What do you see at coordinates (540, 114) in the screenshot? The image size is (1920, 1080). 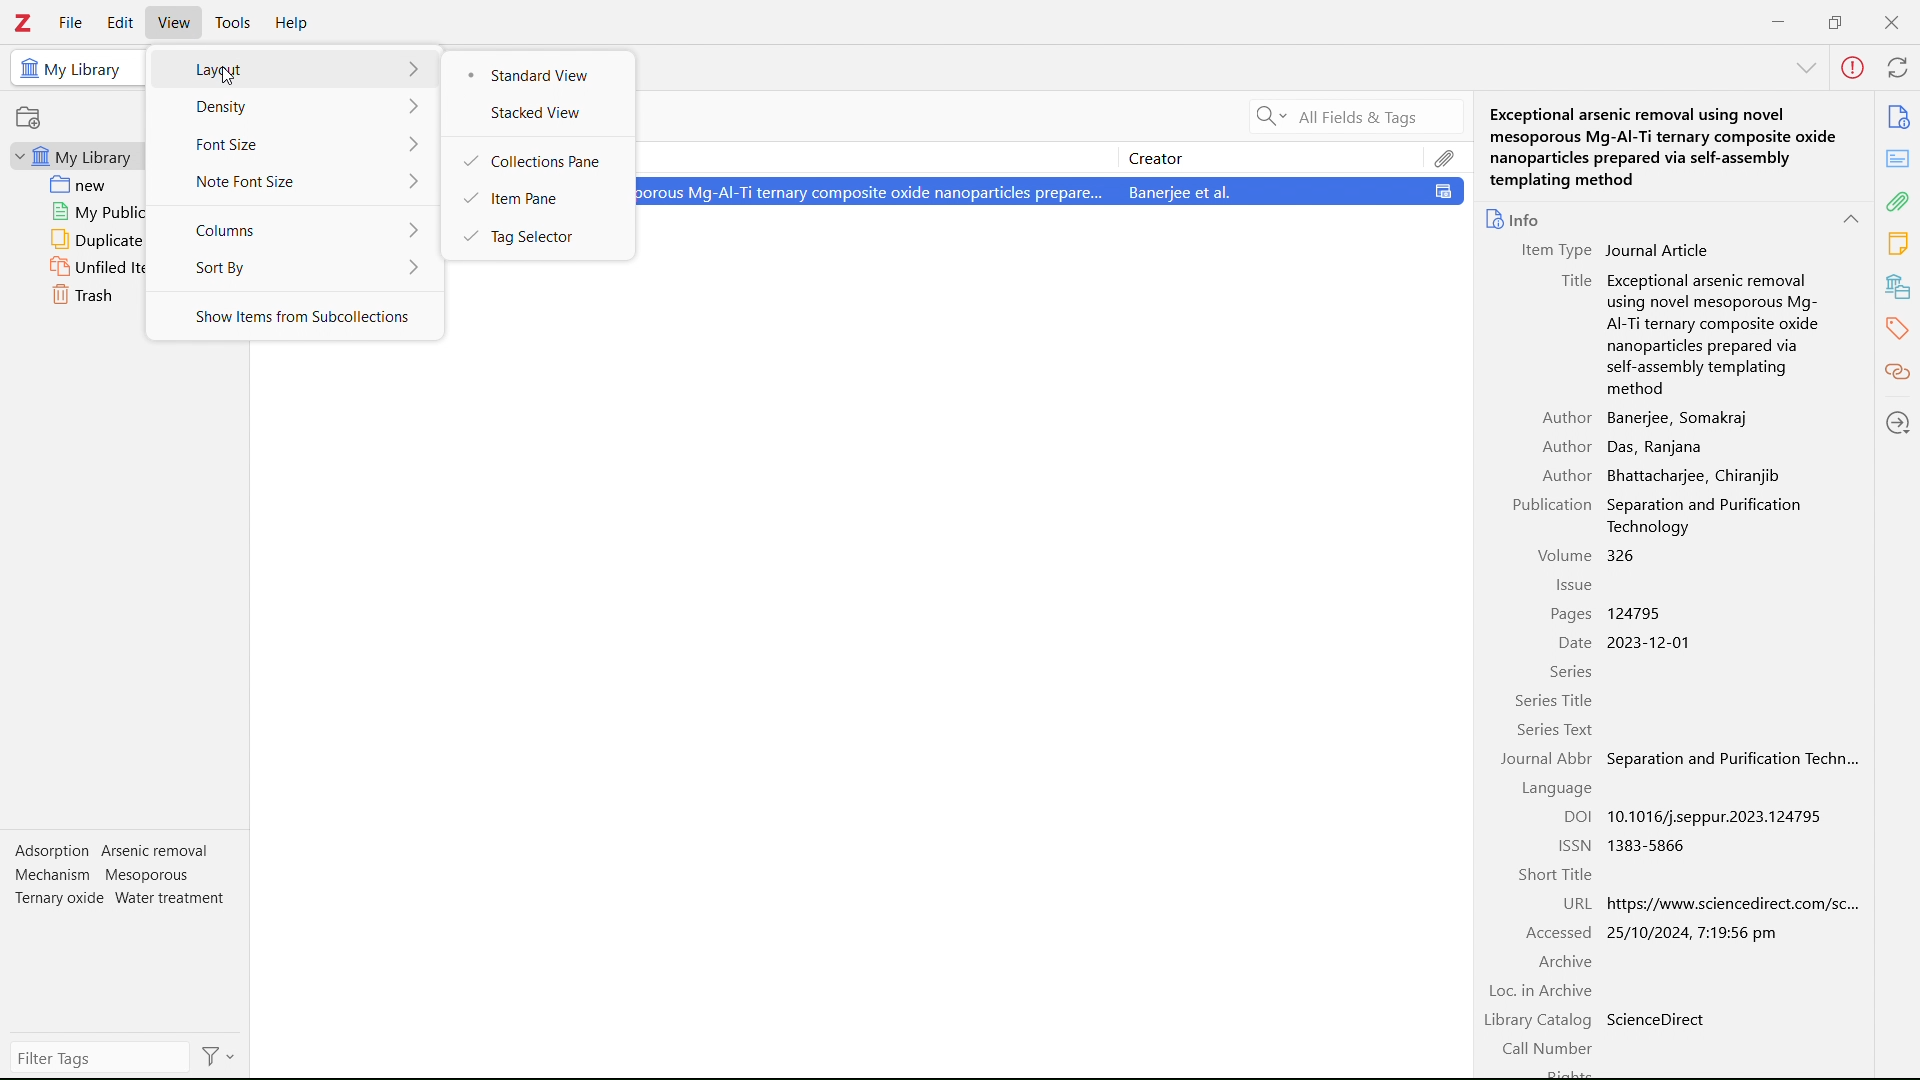 I see `stacked view` at bounding box center [540, 114].